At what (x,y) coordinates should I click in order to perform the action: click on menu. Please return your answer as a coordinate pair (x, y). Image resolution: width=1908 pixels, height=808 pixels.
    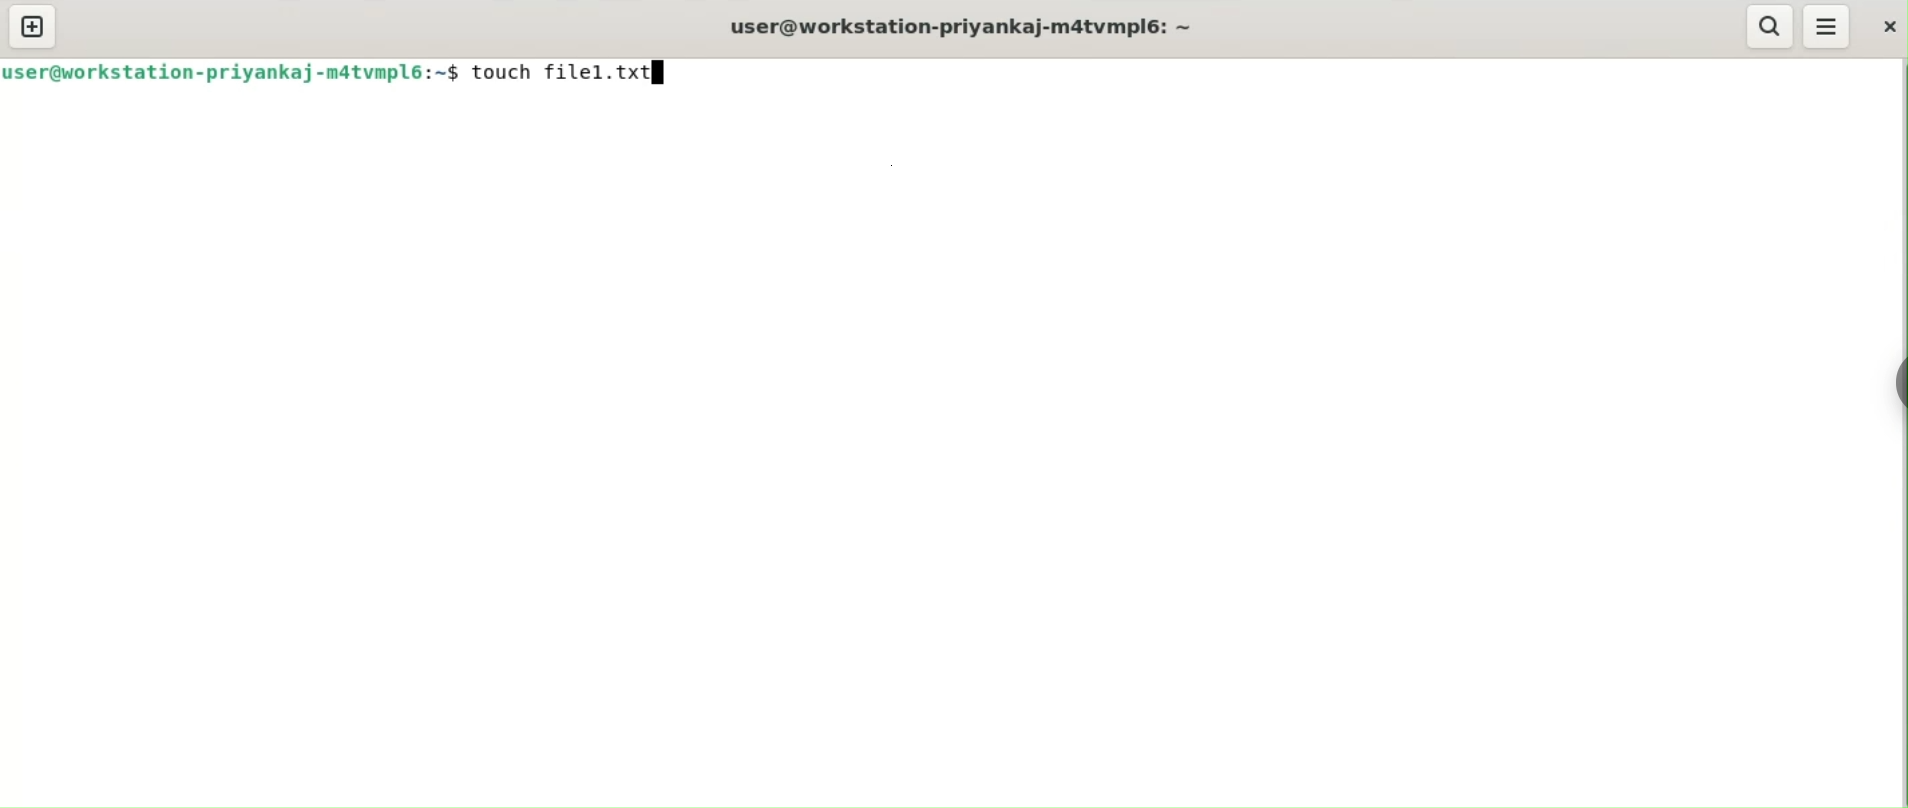
    Looking at the image, I should click on (1826, 26).